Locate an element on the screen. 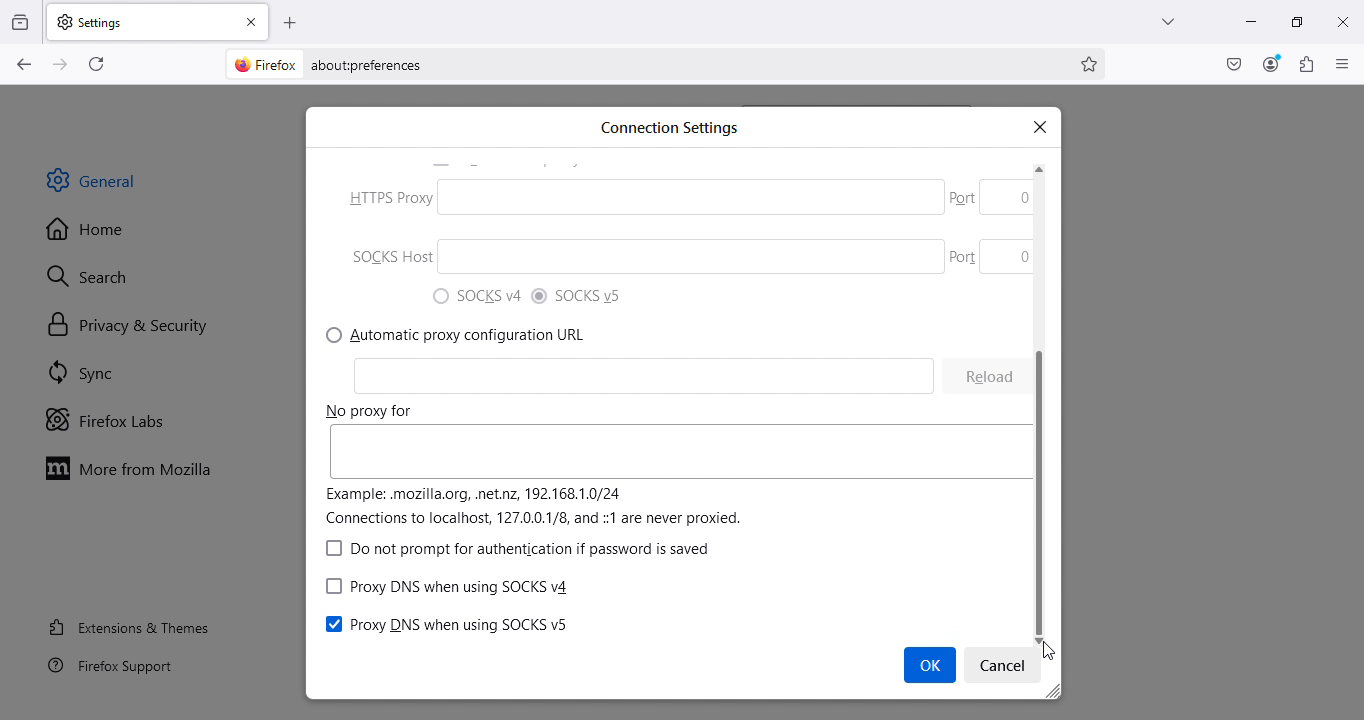 The height and width of the screenshot is (720, 1364). HTTP Proxy is located at coordinates (638, 376).